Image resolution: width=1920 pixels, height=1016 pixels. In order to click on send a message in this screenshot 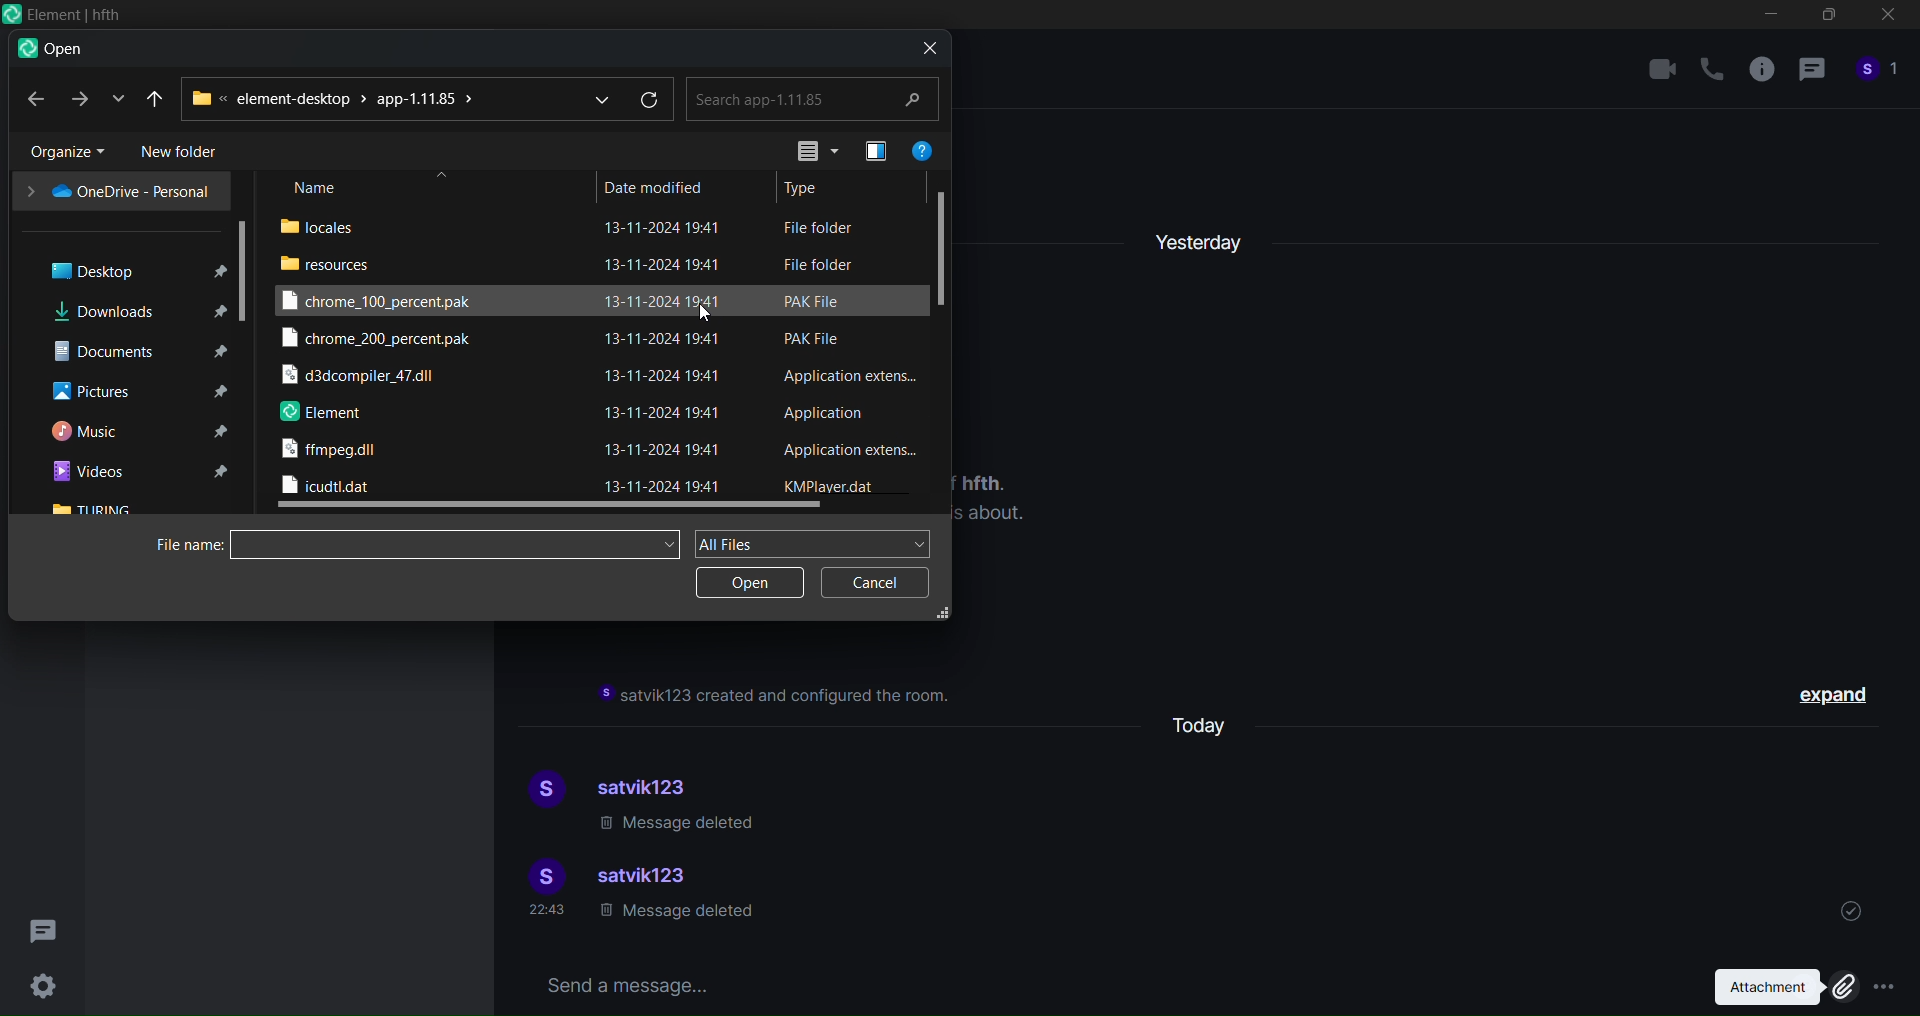, I will do `click(1094, 983)`.